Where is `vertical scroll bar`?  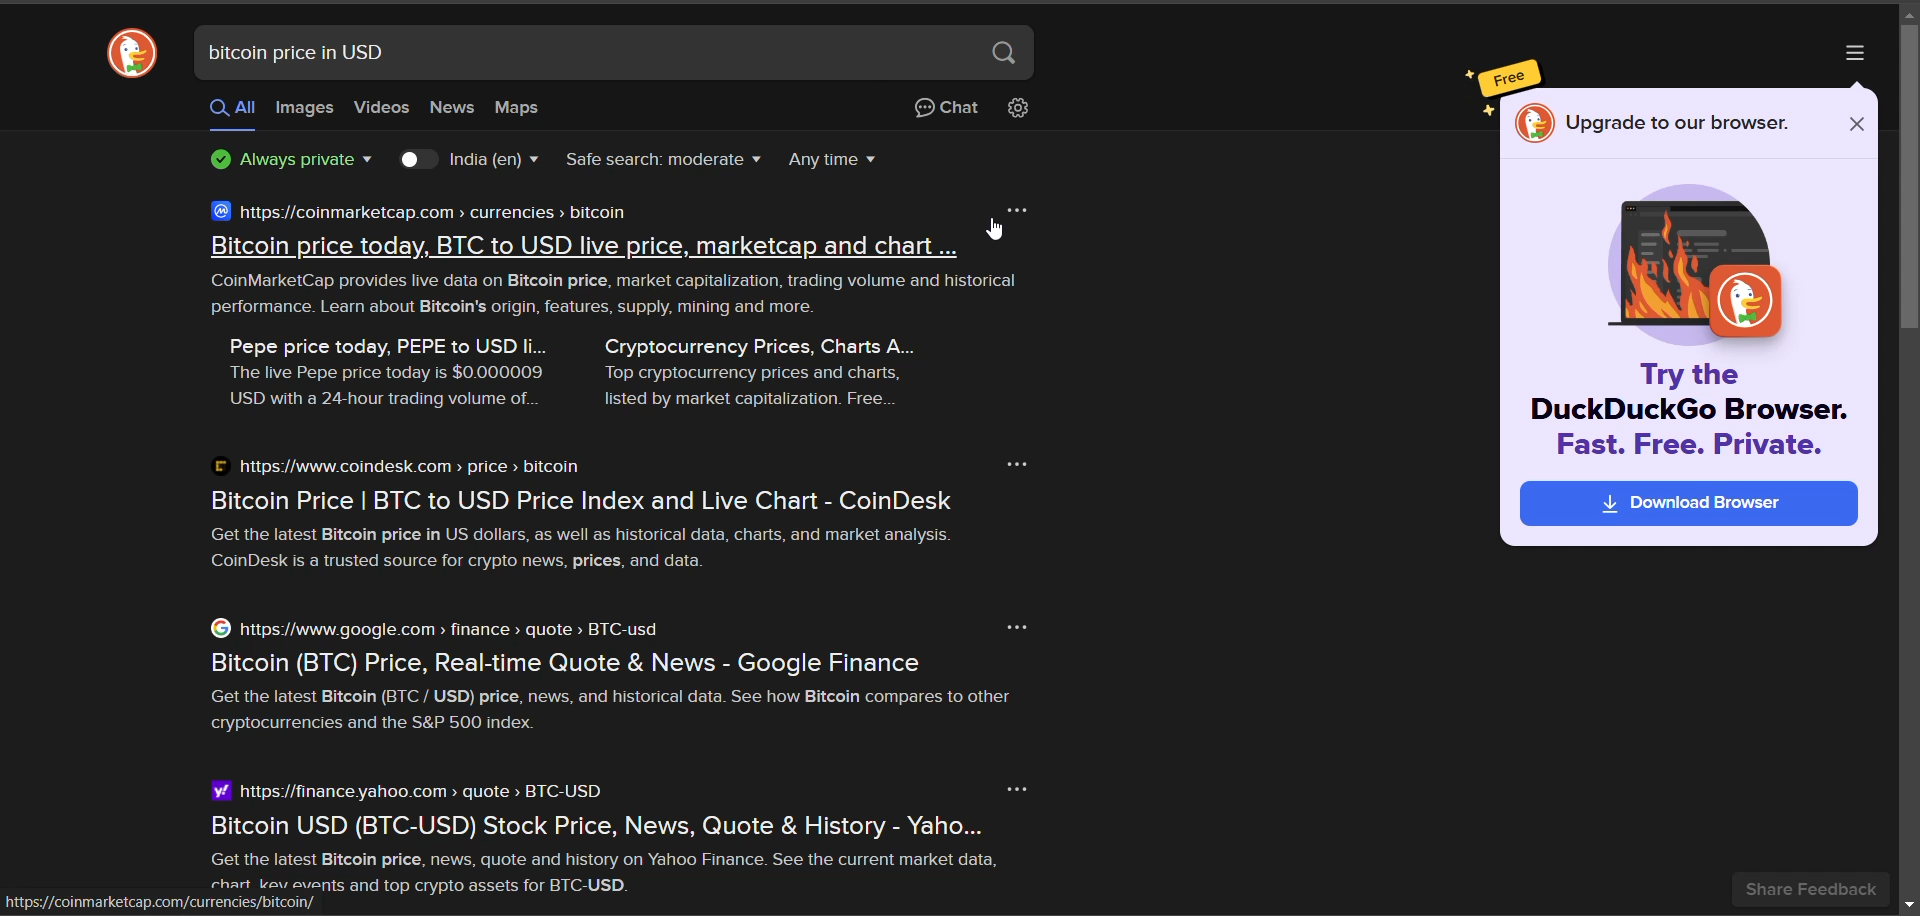 vertical scroll bar is located at coordinates (1908, 178).